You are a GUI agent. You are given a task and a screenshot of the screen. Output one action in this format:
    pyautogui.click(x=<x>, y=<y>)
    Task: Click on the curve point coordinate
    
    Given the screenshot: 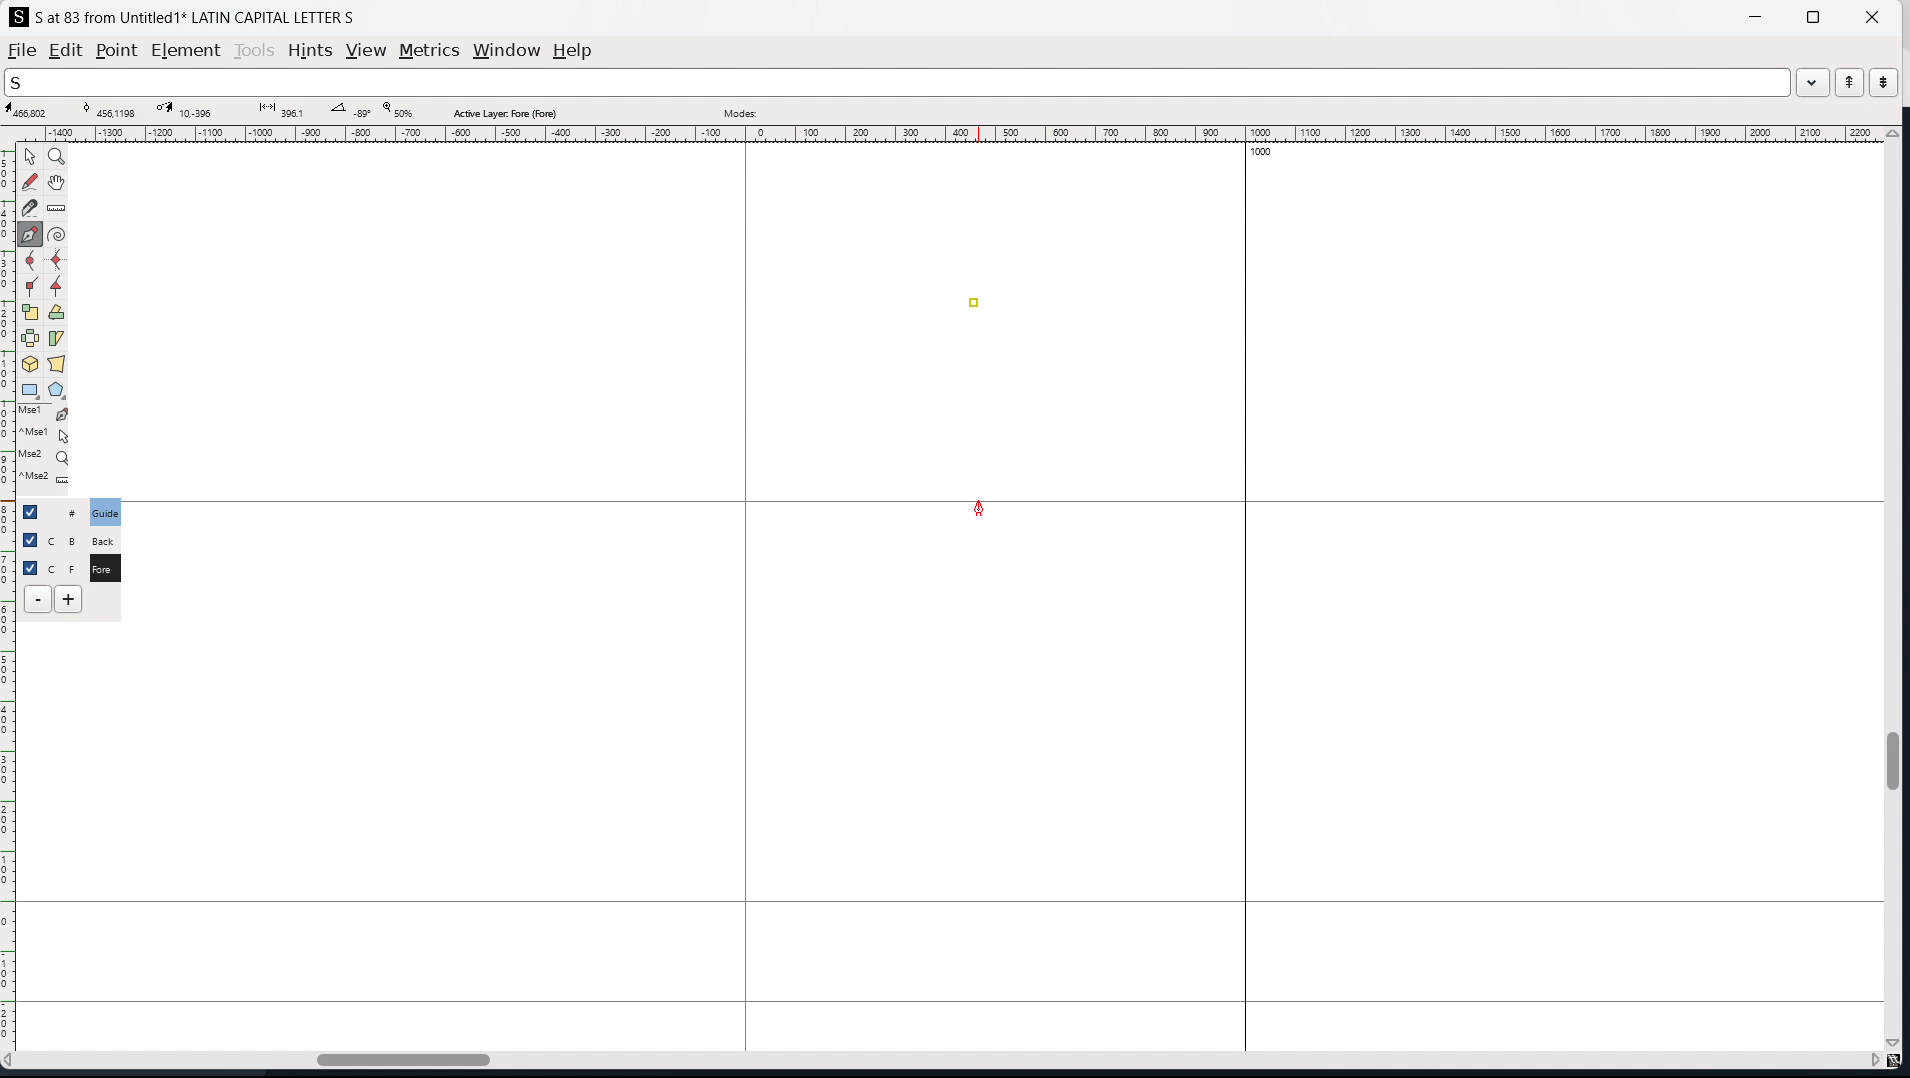 What is the action you would take?
    pyautogui.click(x=113, y=110)
    